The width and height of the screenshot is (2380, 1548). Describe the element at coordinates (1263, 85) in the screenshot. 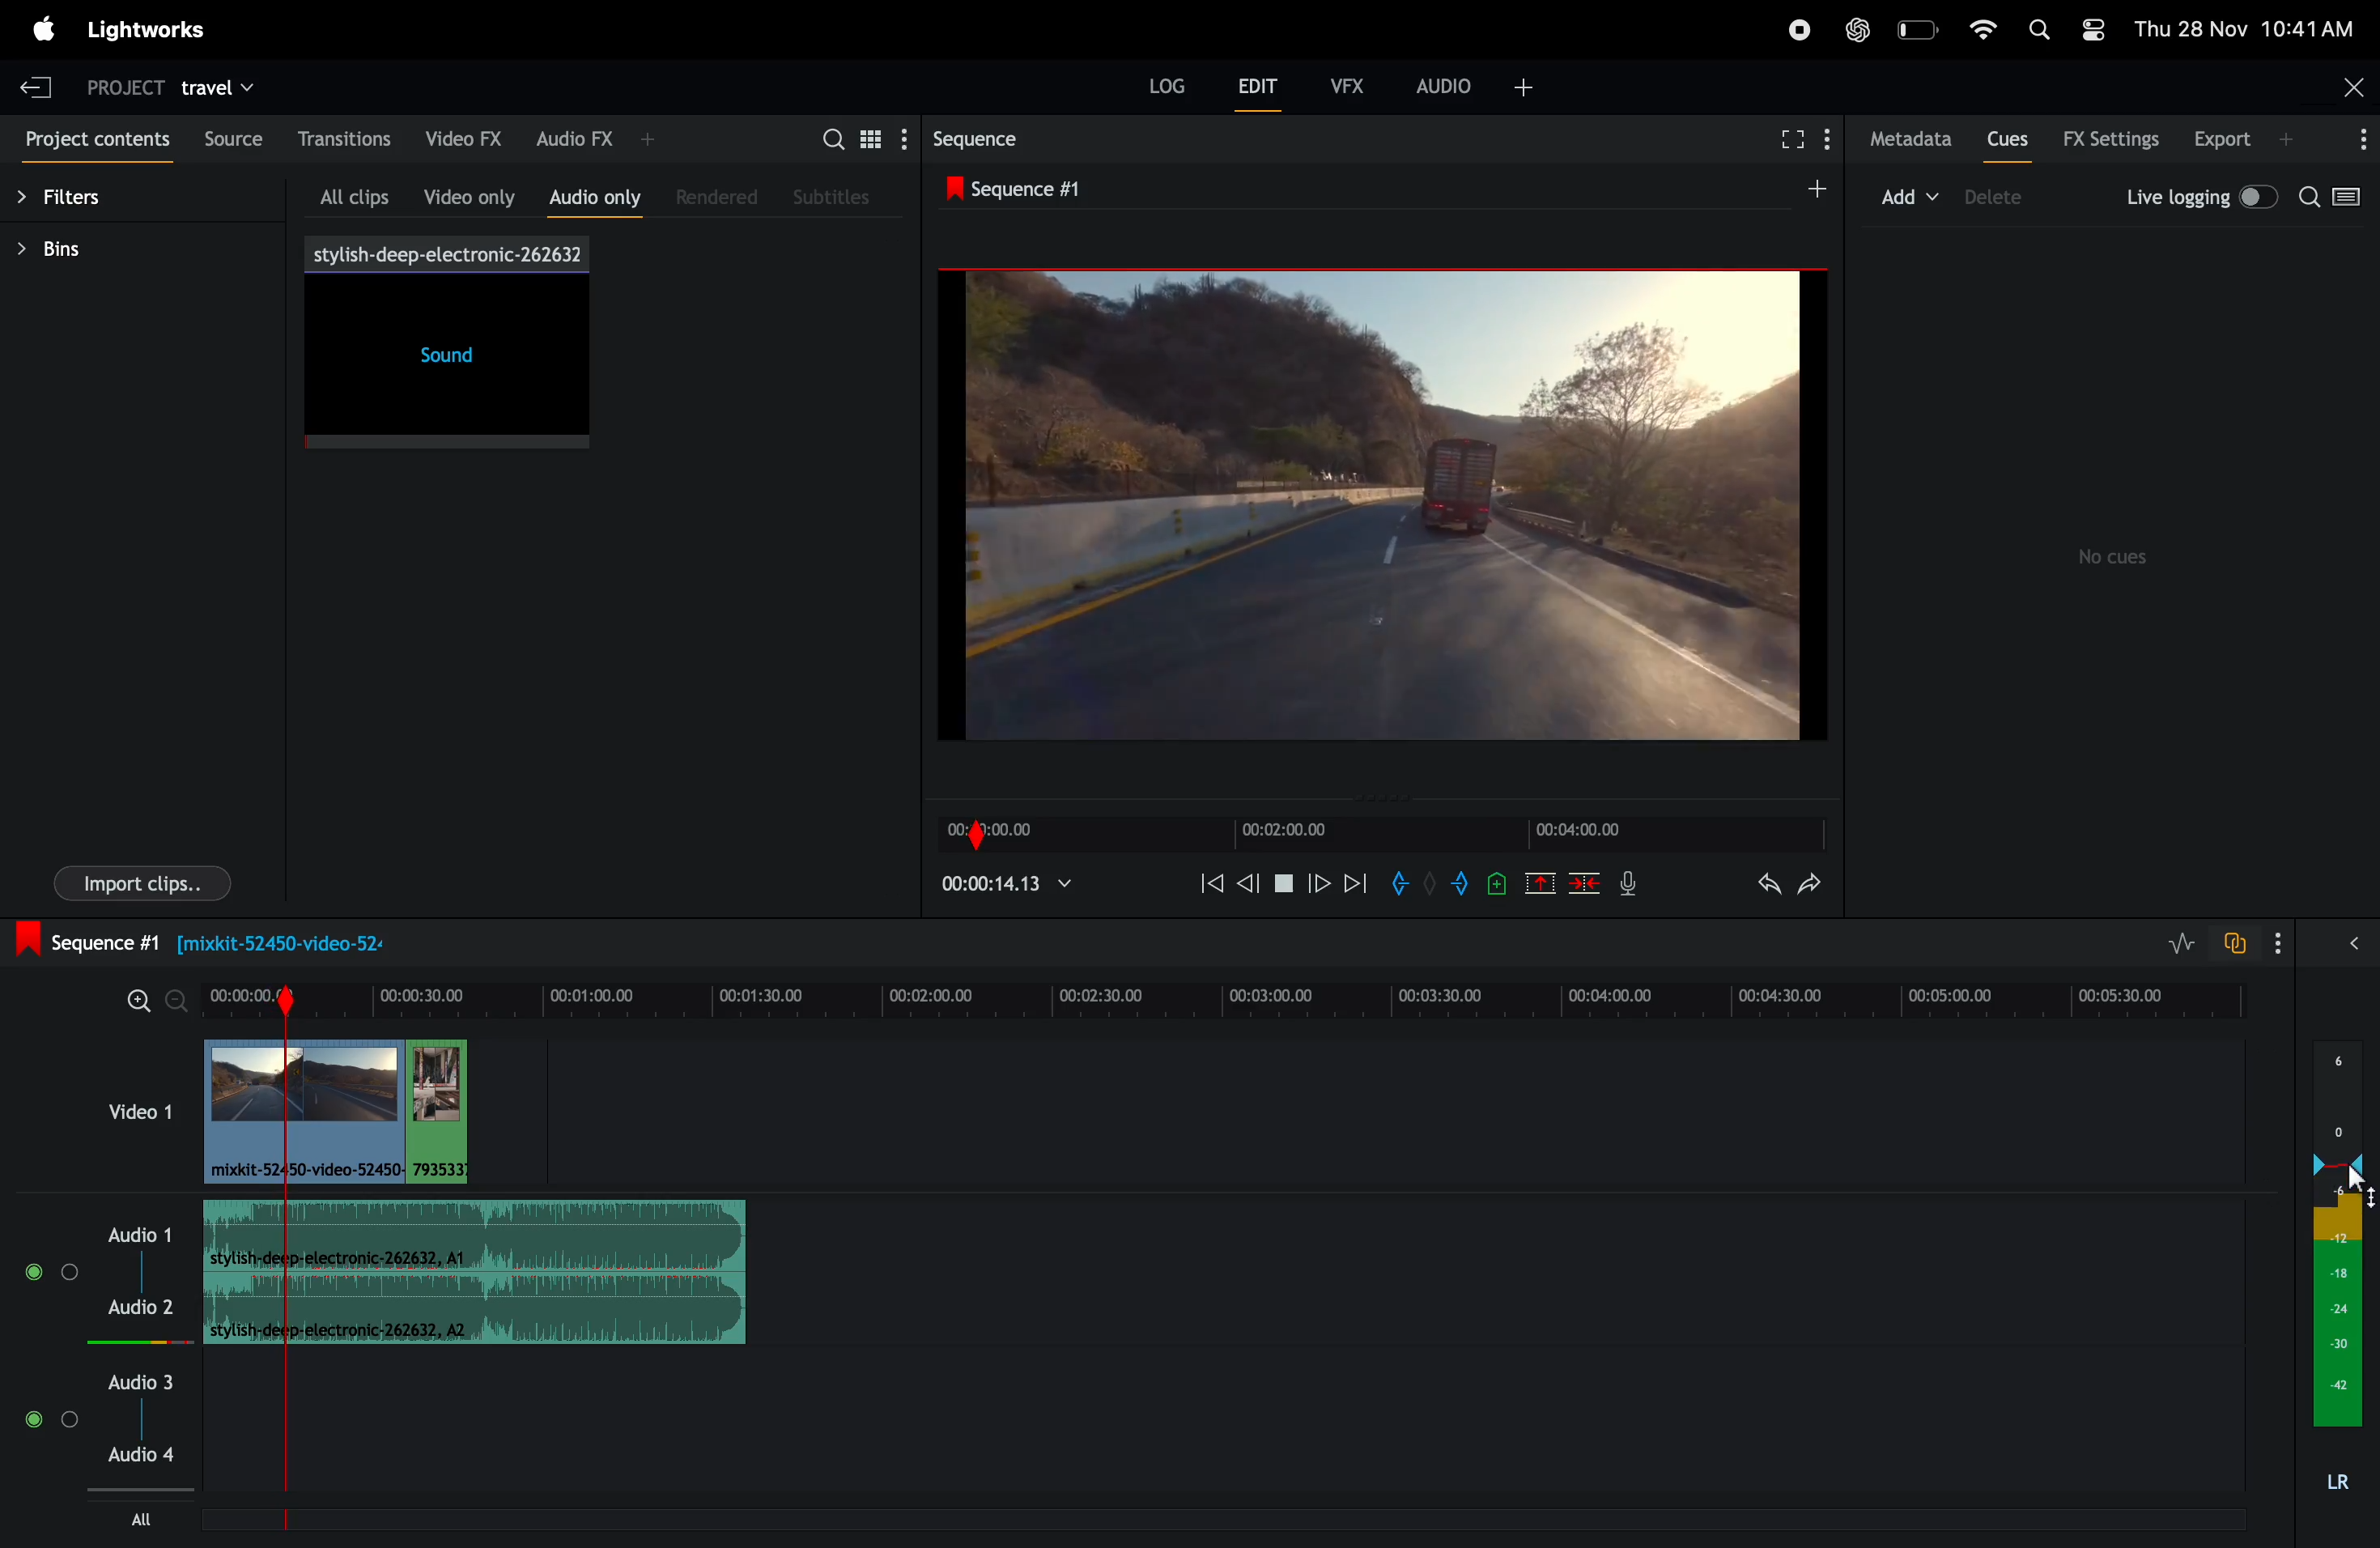

I see `edit` at that location.